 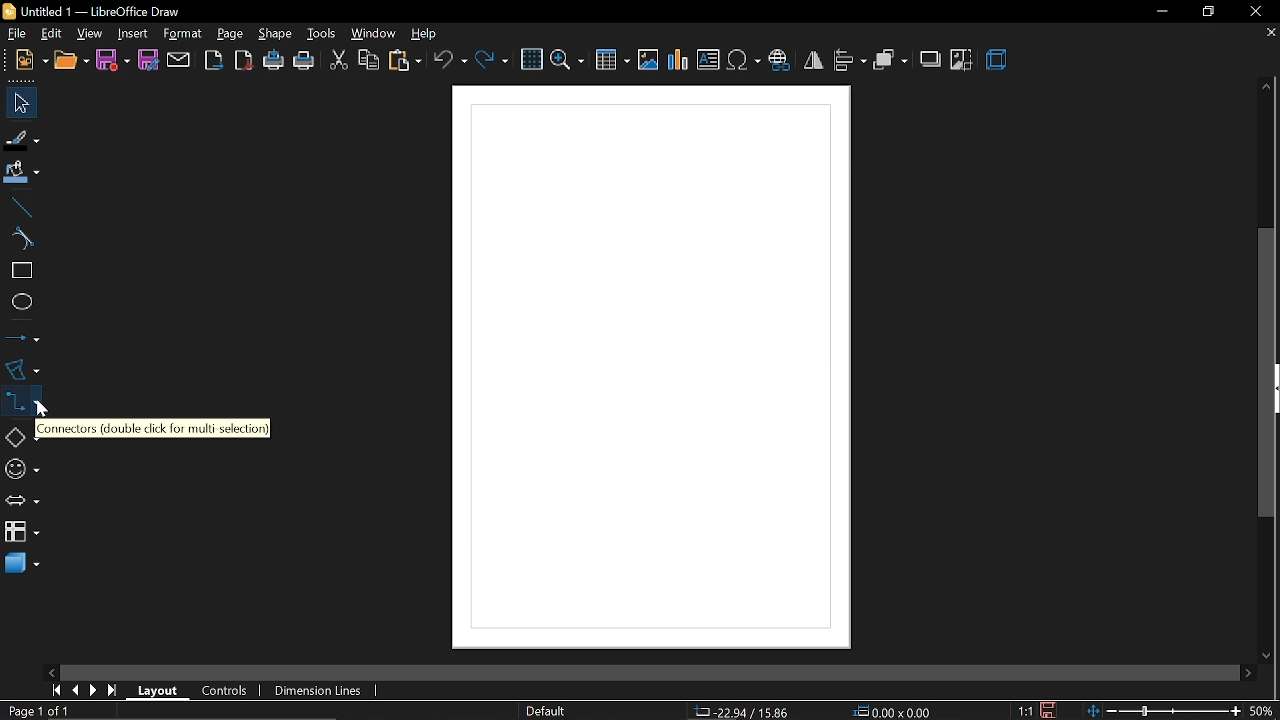 I want to click on Cursor, so click(x=44, y=404).